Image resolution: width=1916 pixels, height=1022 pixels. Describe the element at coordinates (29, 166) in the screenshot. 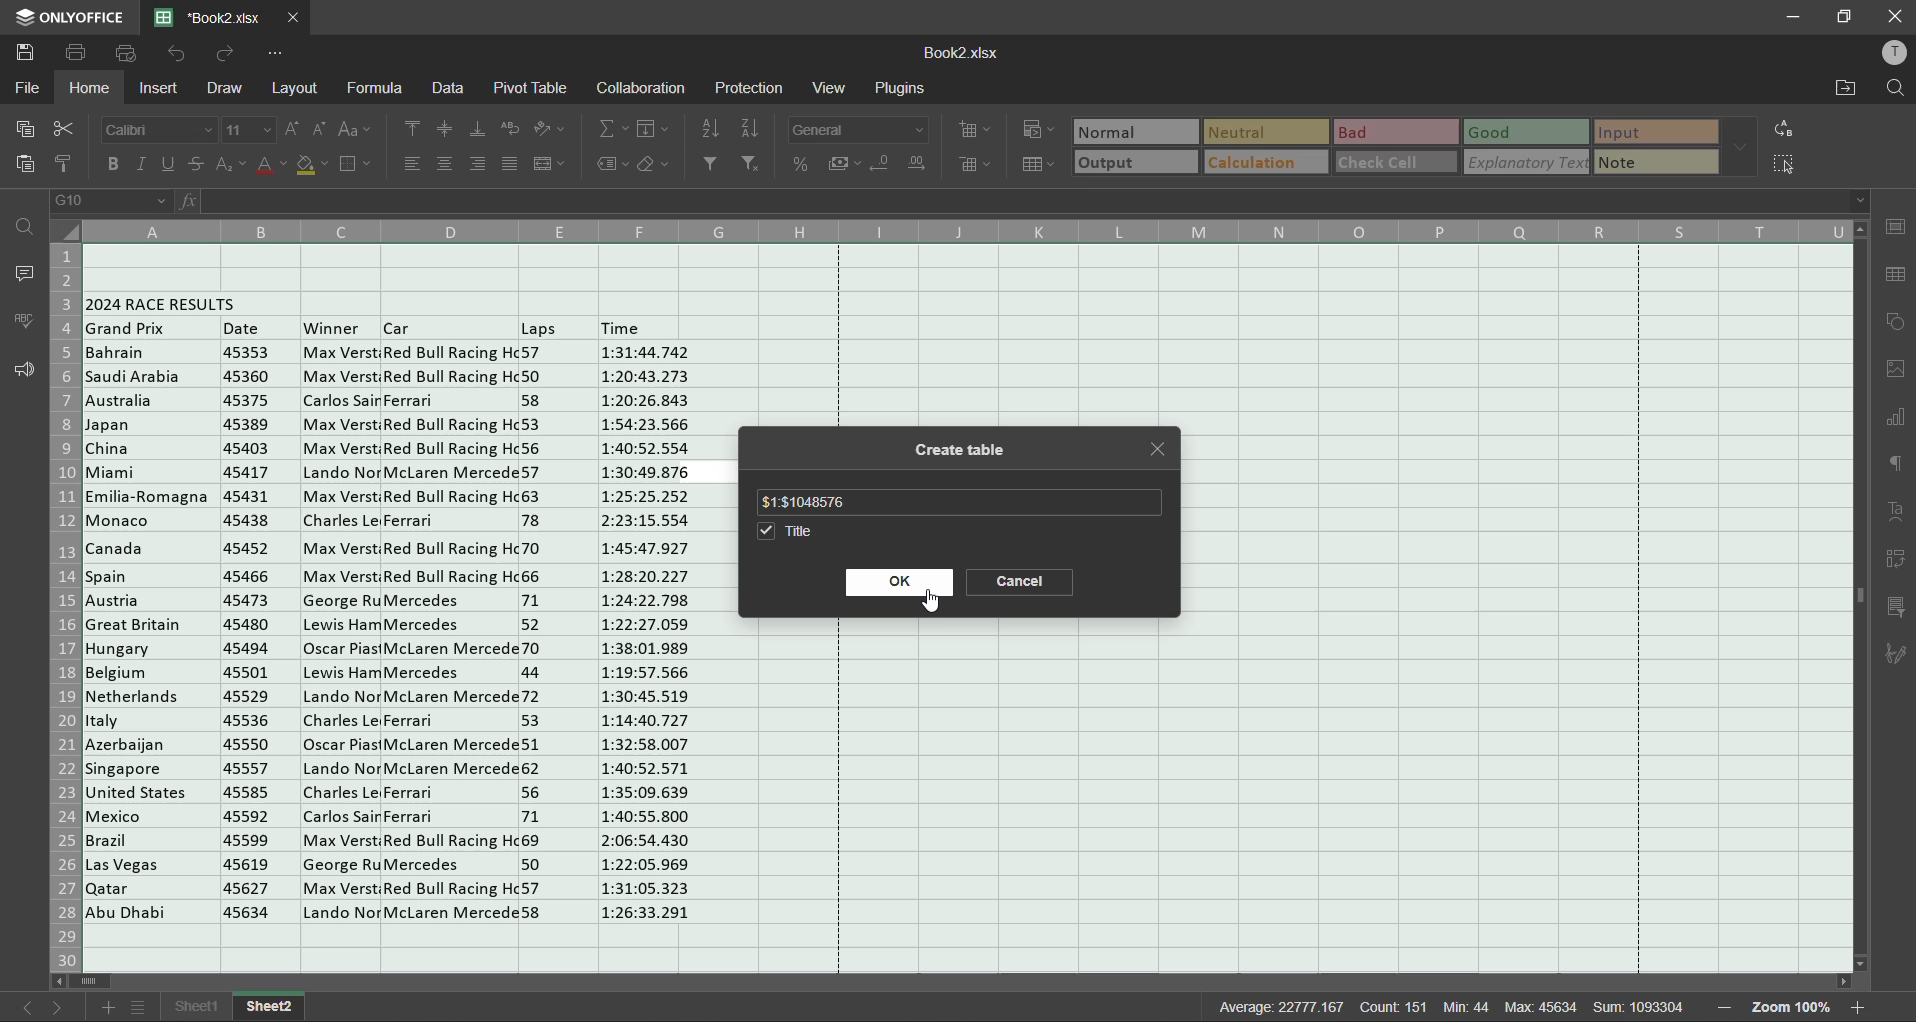

I see `paste` at that location.